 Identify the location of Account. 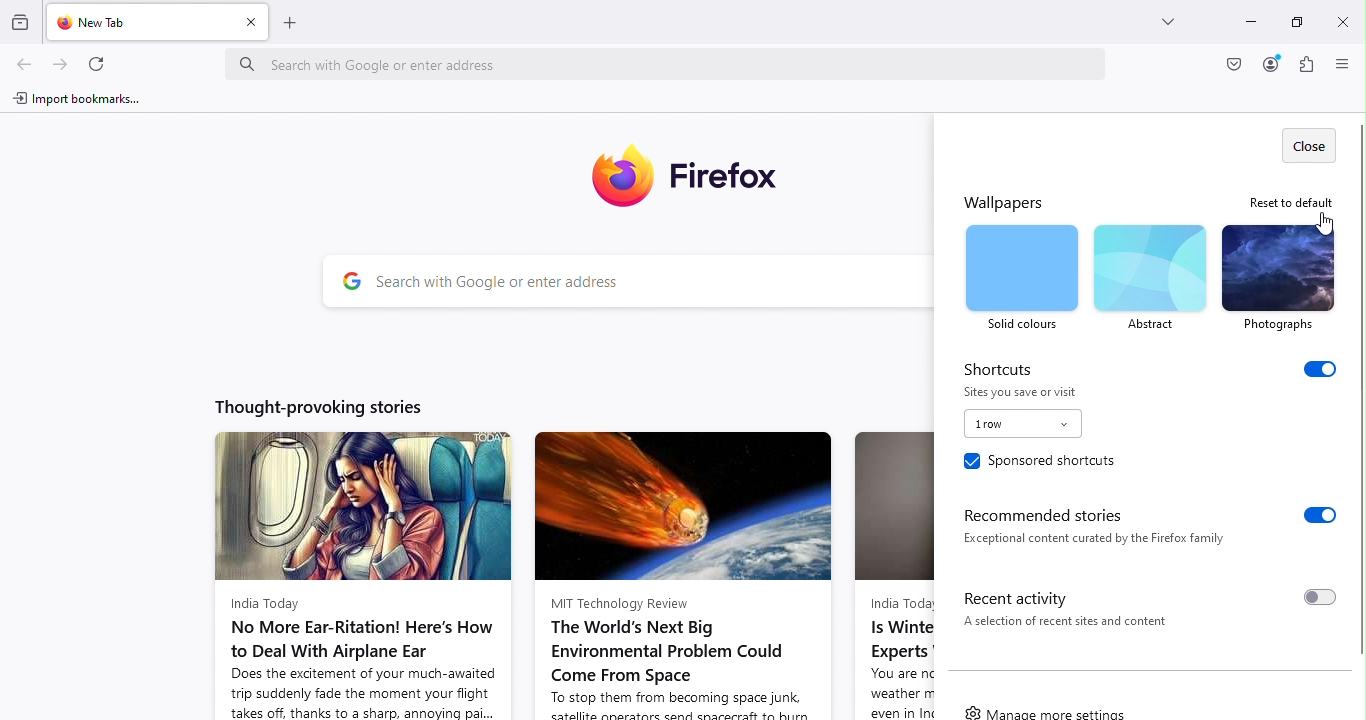
(1269, 64).